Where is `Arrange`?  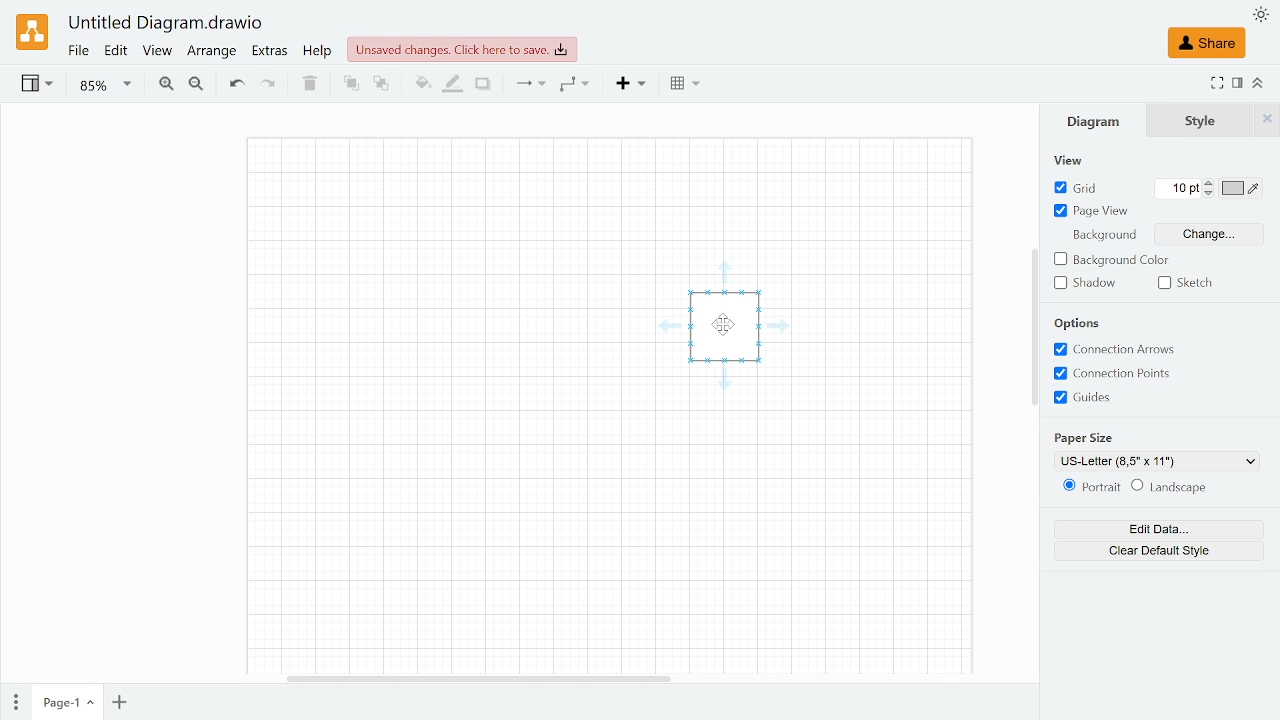
Arrange is located at coordinates (211, 52).